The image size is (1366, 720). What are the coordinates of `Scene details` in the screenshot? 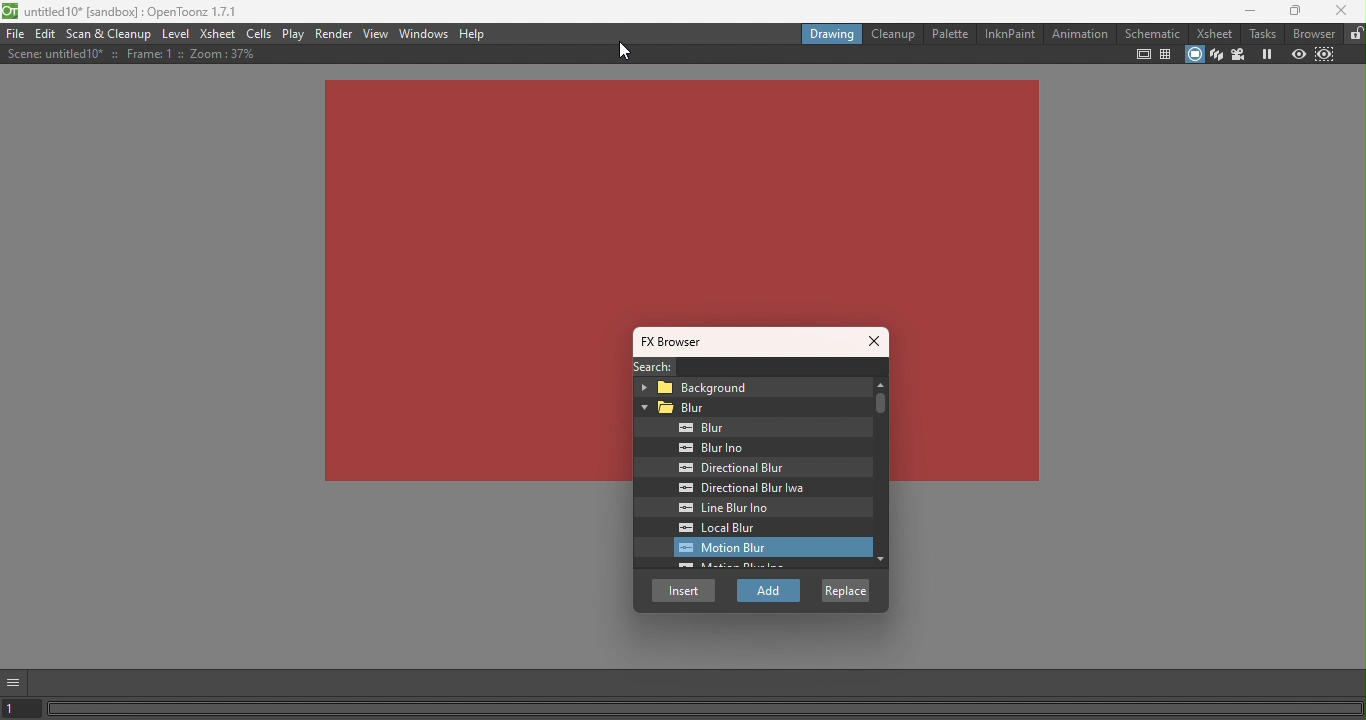 It's located at (131, 54).